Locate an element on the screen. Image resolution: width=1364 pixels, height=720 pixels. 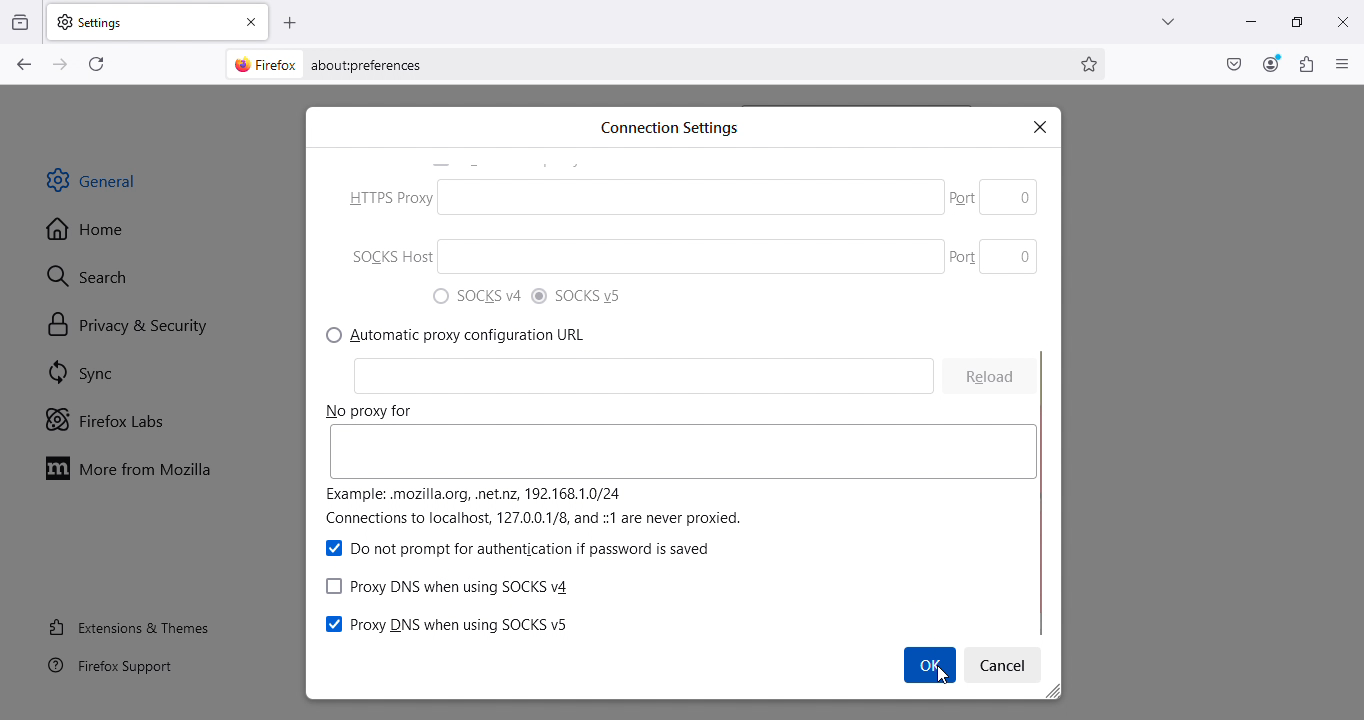
Move to Mozilla is located at coordinates (134, 467).